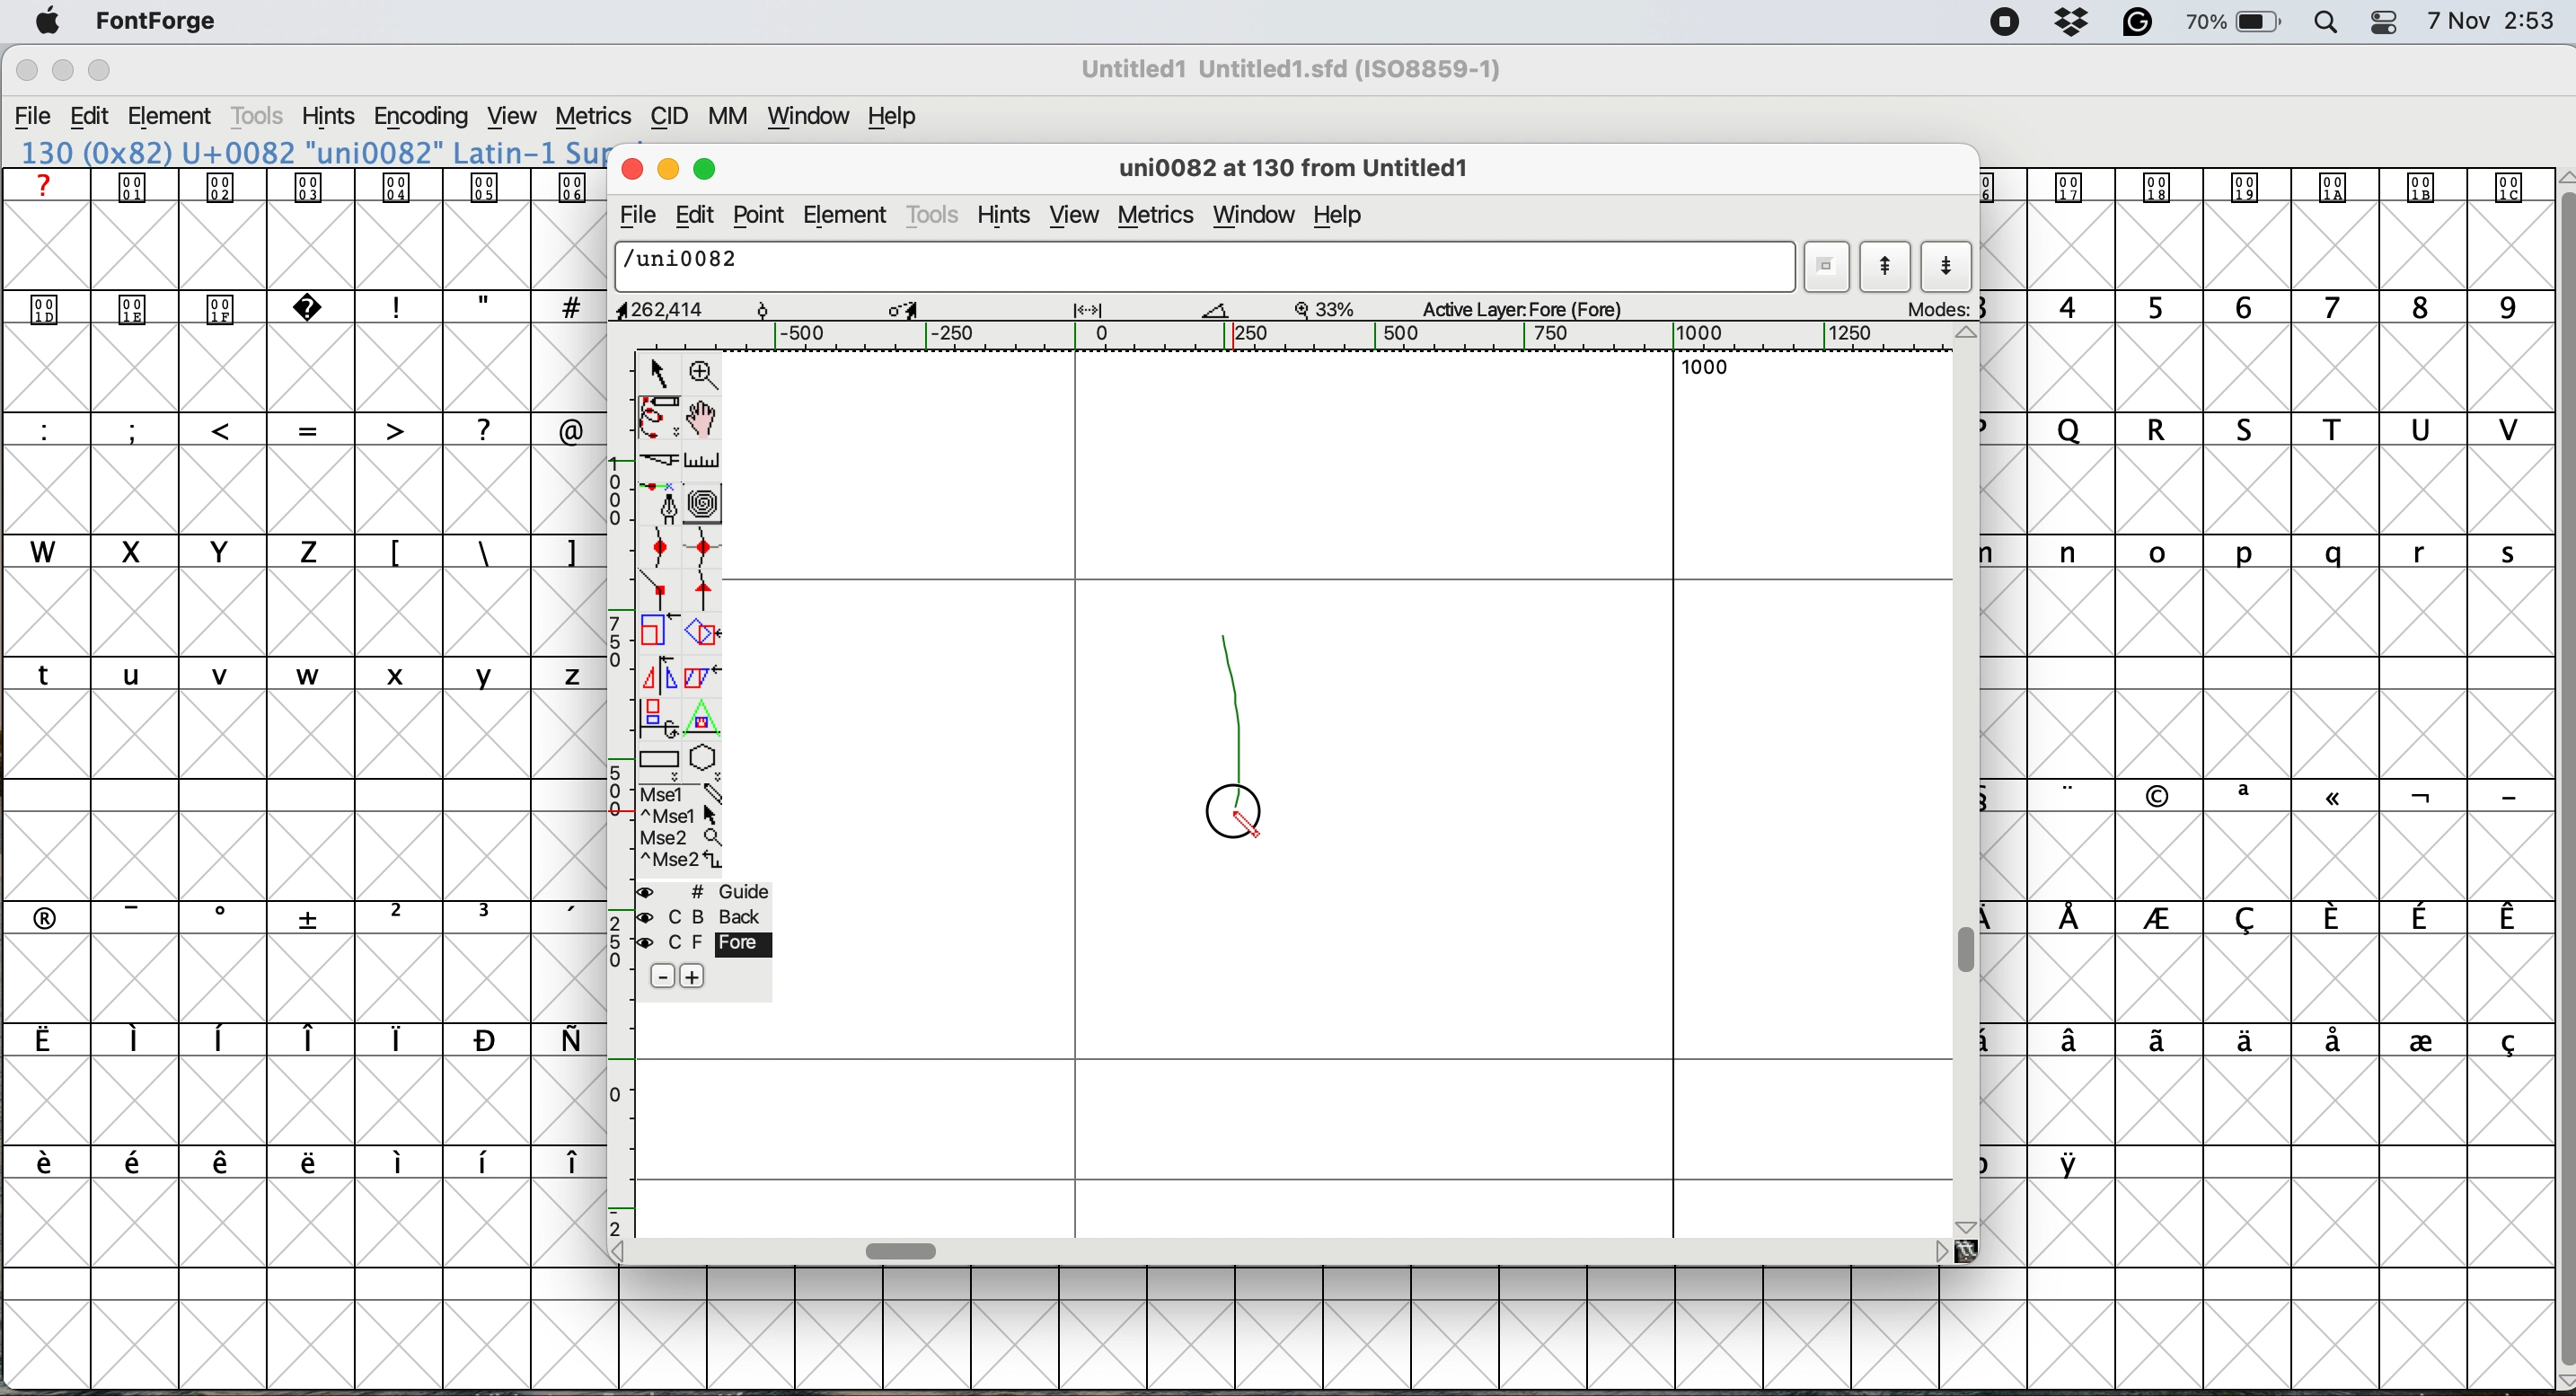  Describe the element at coordinates (2047, 1162) in the screenshot. I see `special characters` at that location.